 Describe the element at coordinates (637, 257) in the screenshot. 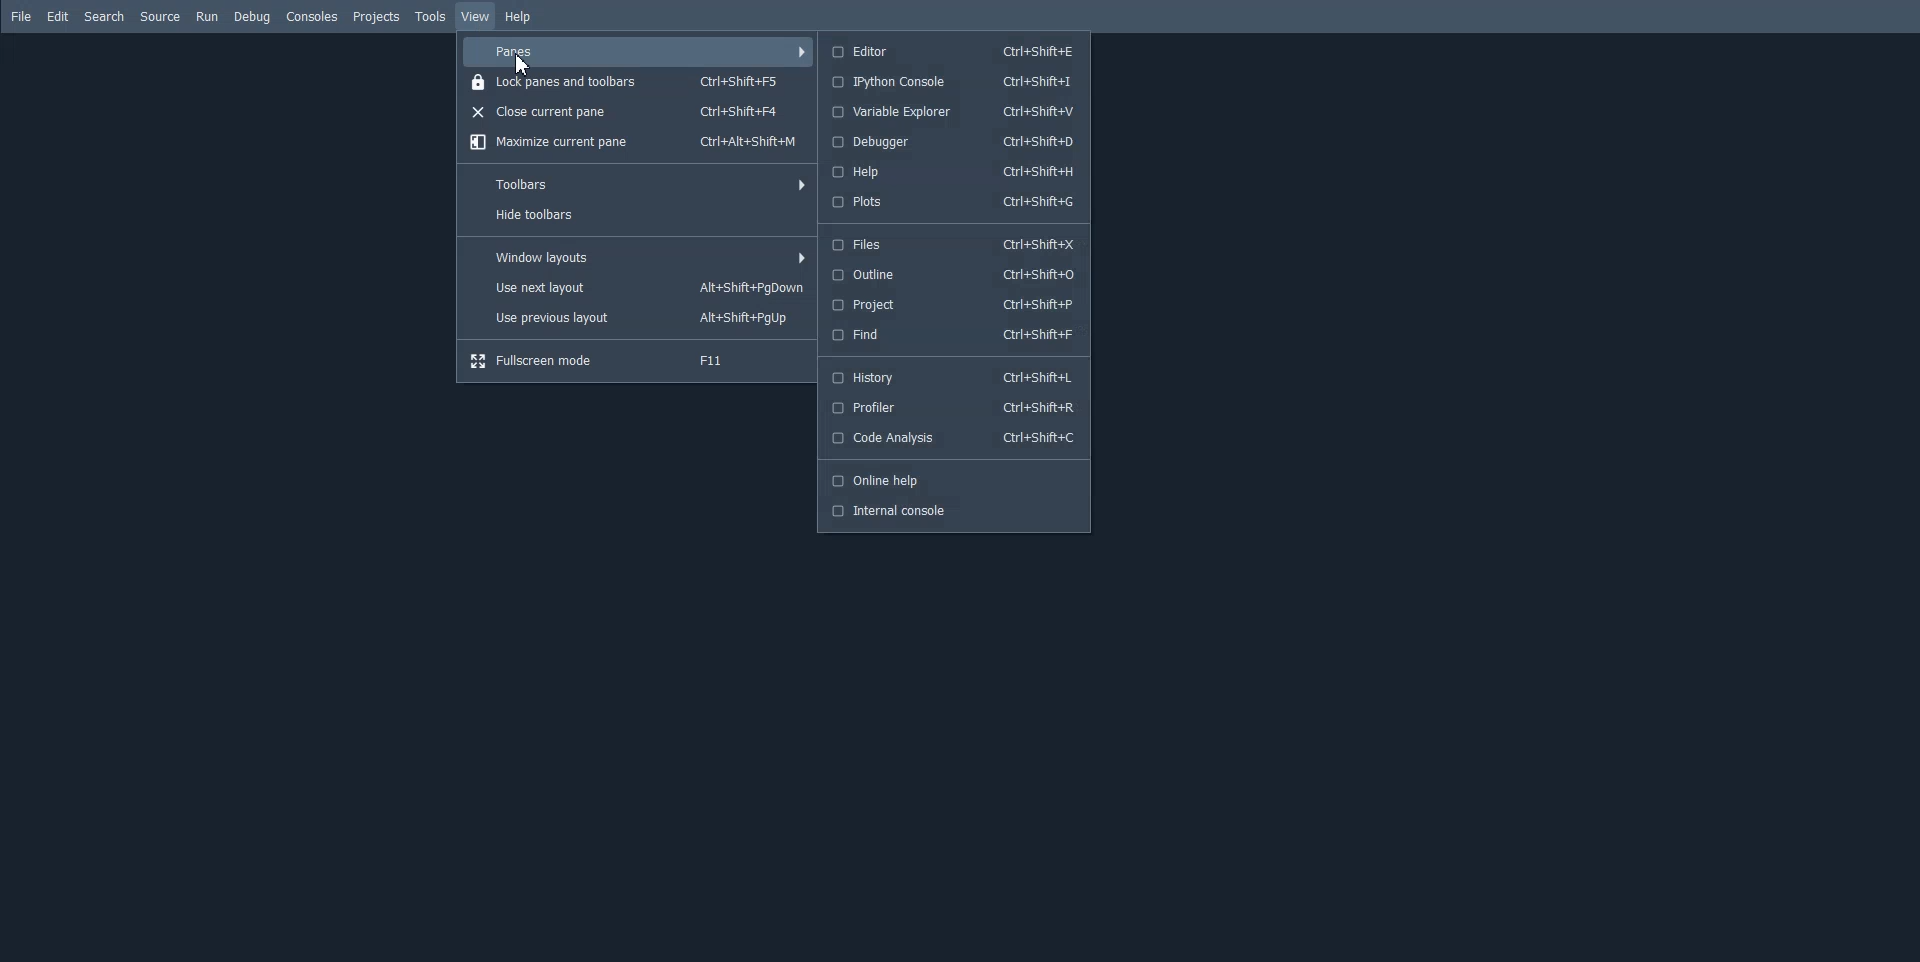

I see `window layout` at that location.